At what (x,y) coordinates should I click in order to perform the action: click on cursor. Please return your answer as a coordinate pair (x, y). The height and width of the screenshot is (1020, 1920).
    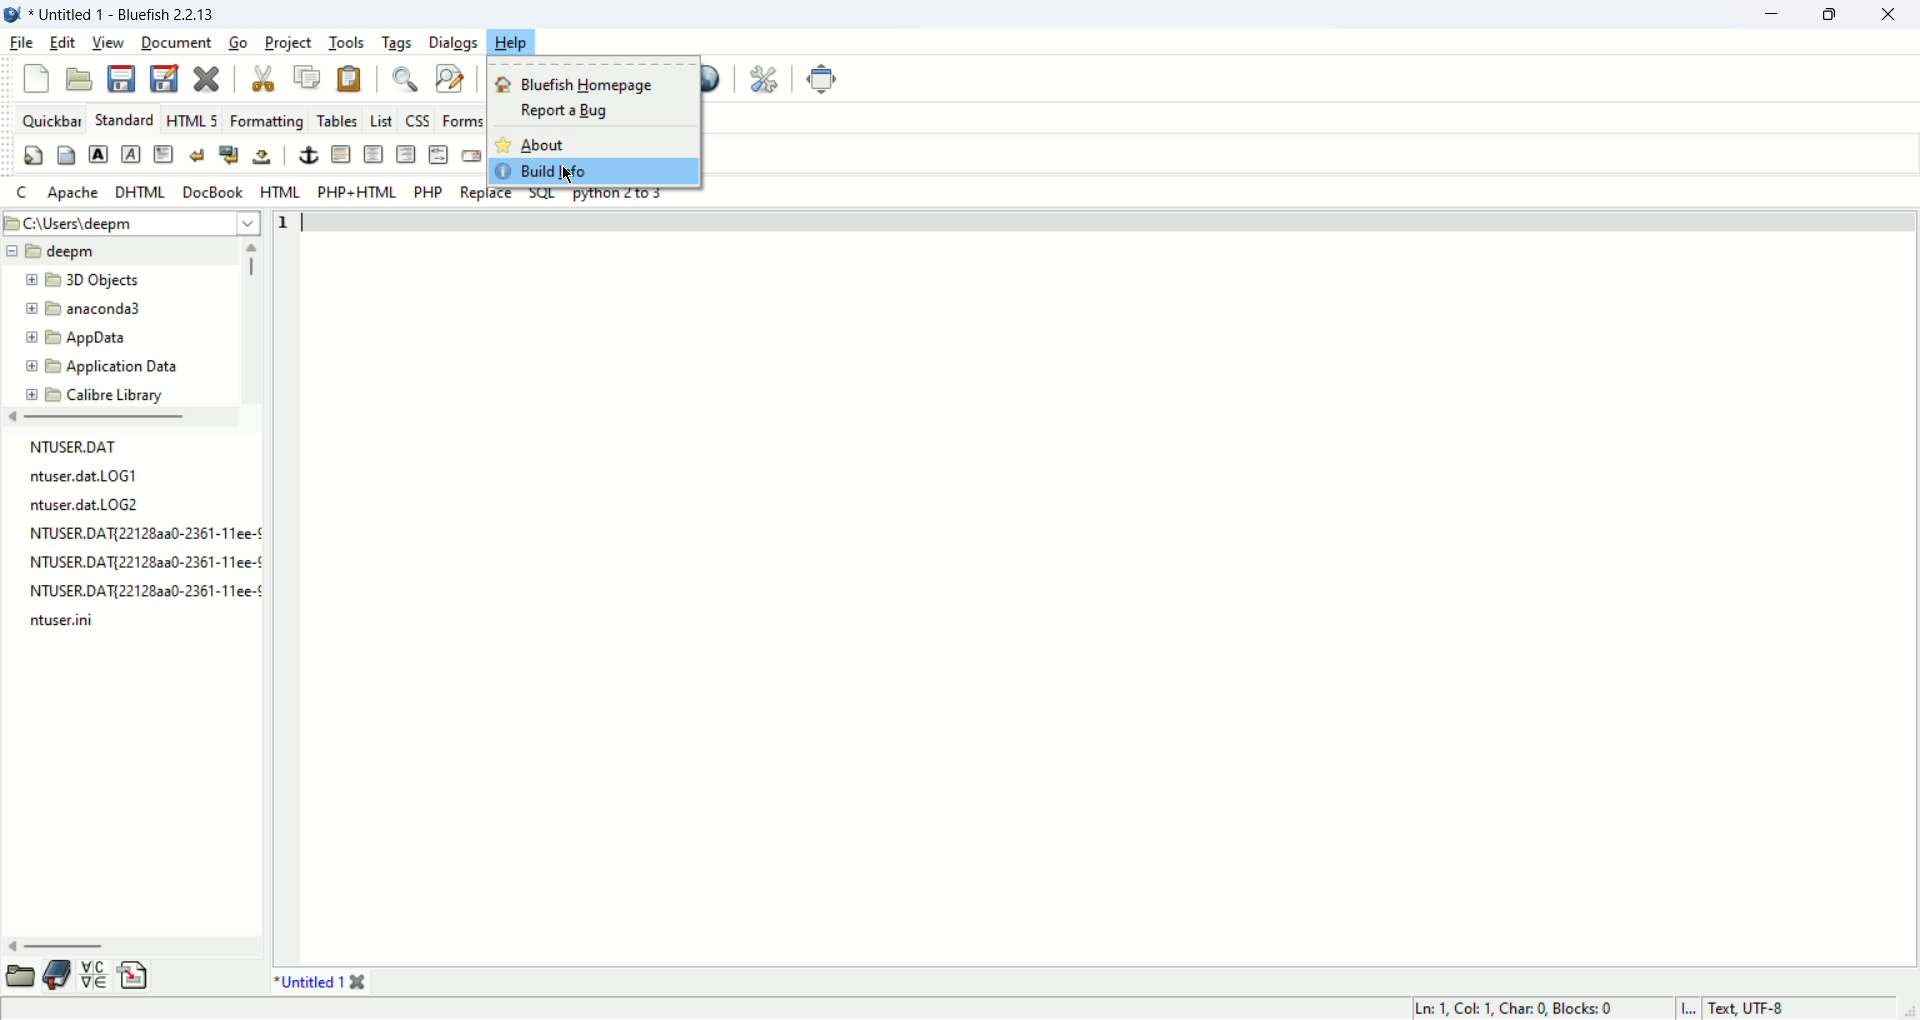
    Looking at the image, I should click on (572, 174).